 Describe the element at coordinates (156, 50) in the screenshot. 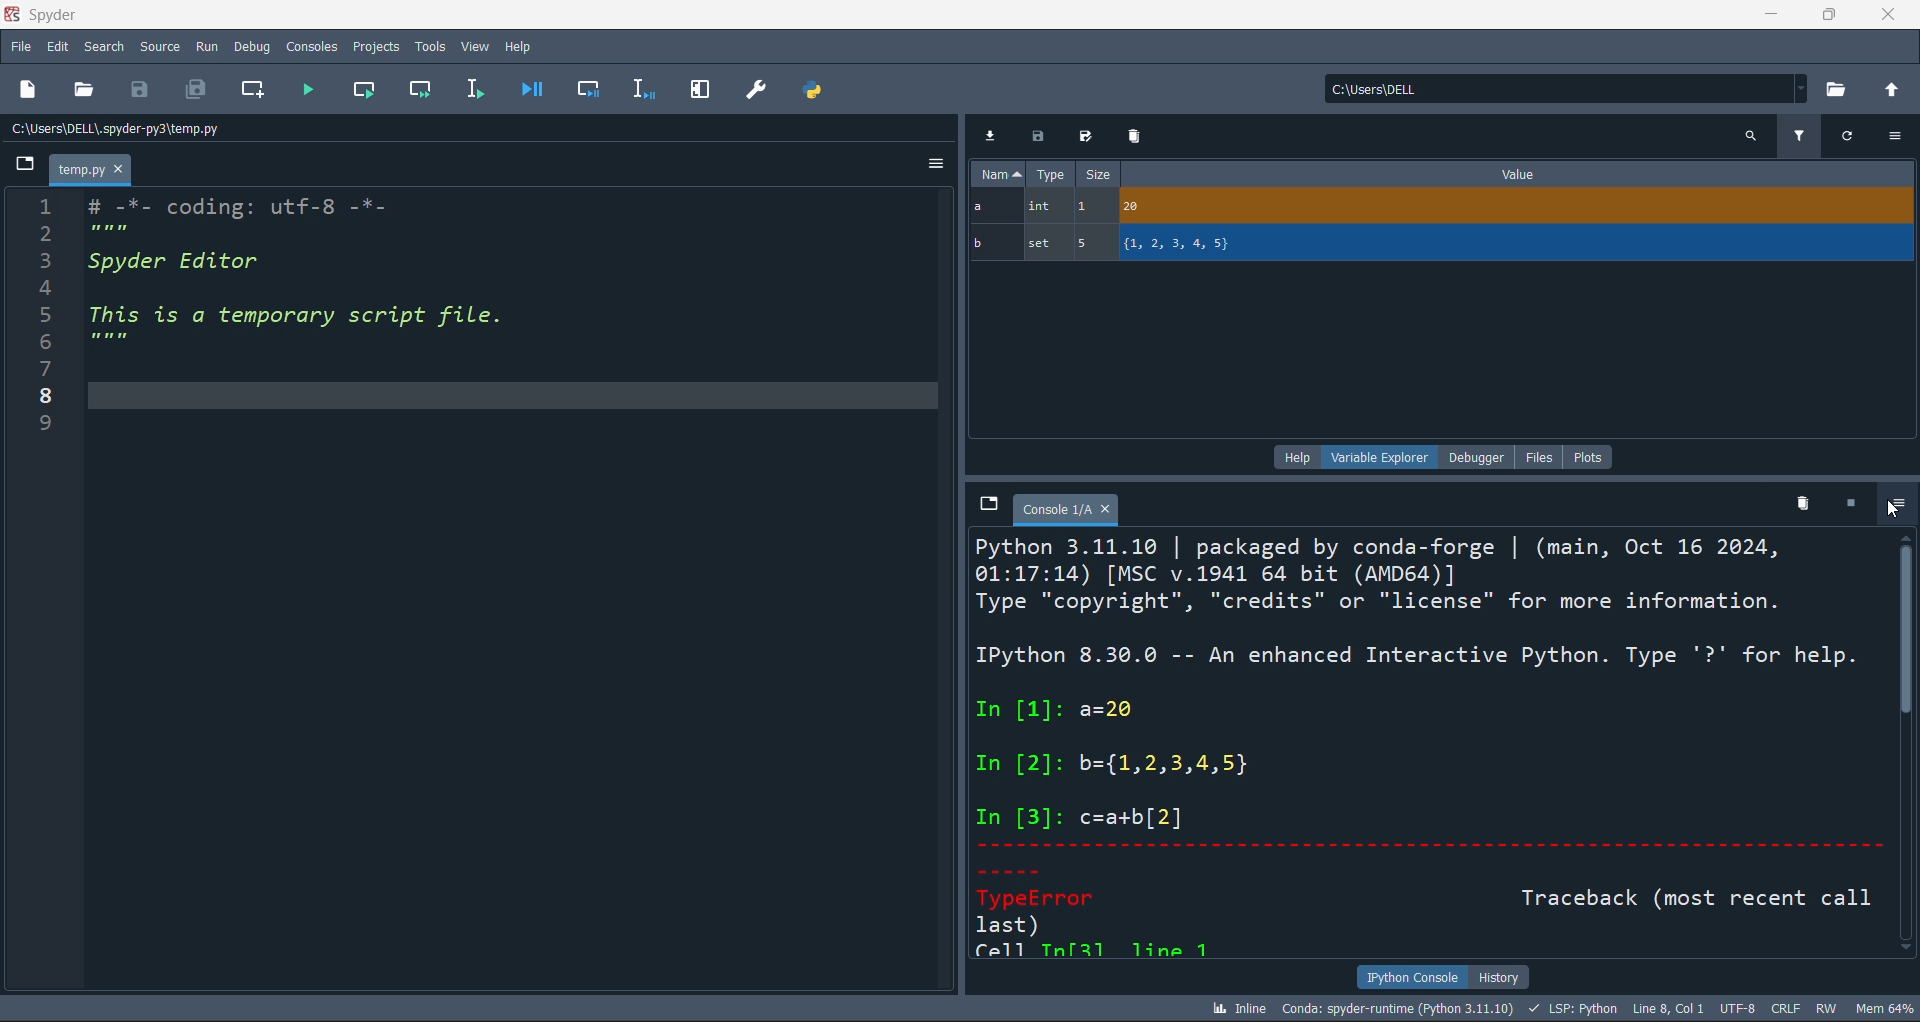

I see `source` at that location.